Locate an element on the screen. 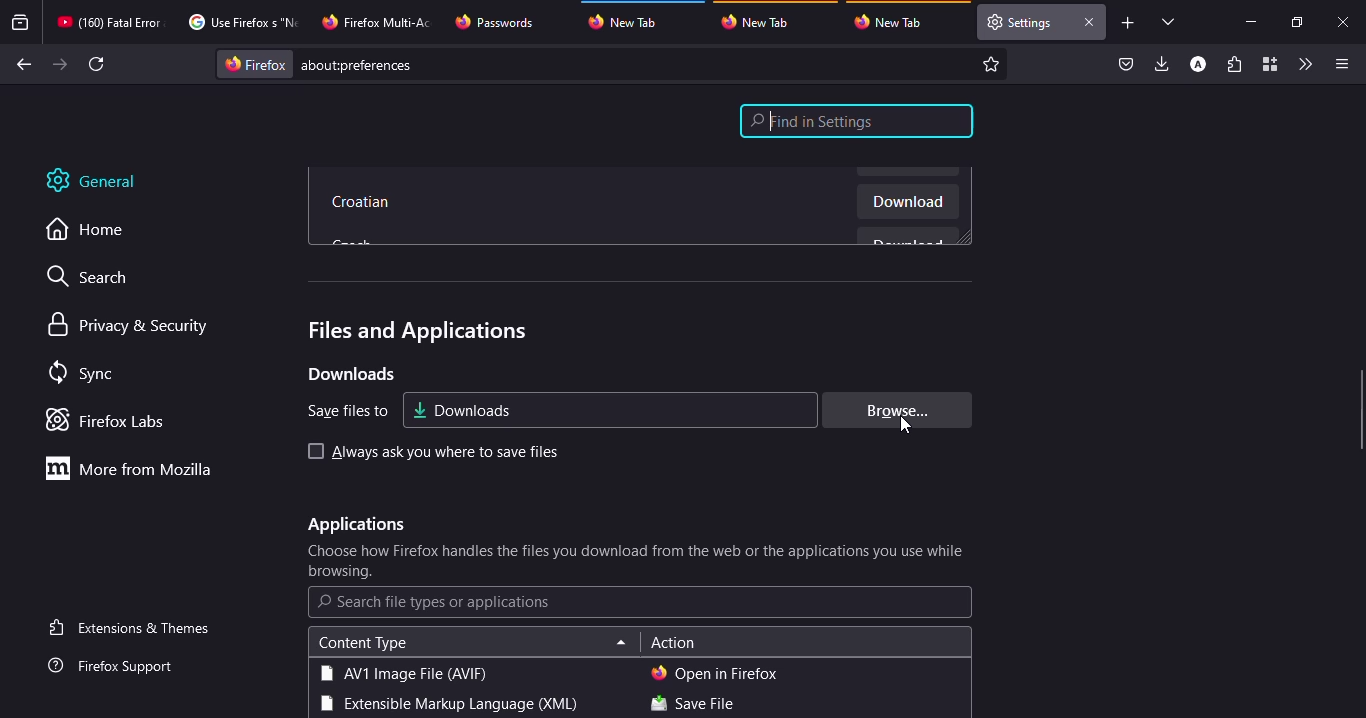 The width and height of the screenshot is (1366, 718). more is located at coordinates (135, 468).